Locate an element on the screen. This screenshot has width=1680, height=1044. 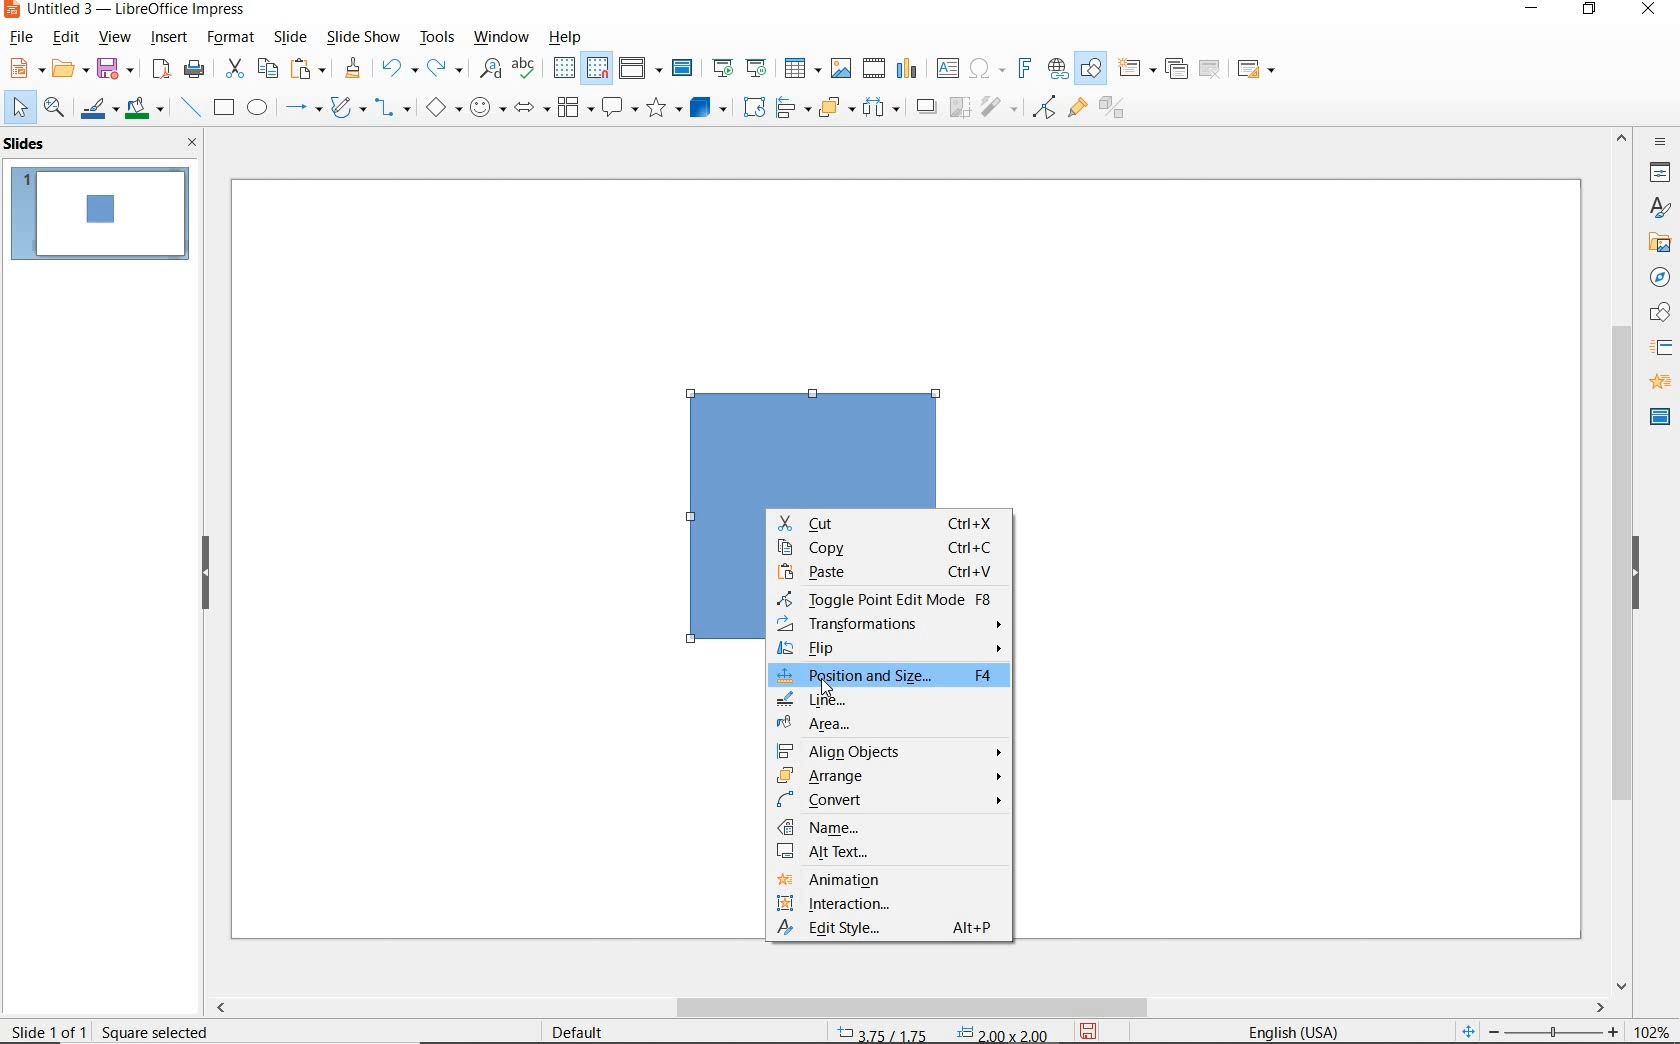
sidebar settings is located at coordinates (1661, 143).